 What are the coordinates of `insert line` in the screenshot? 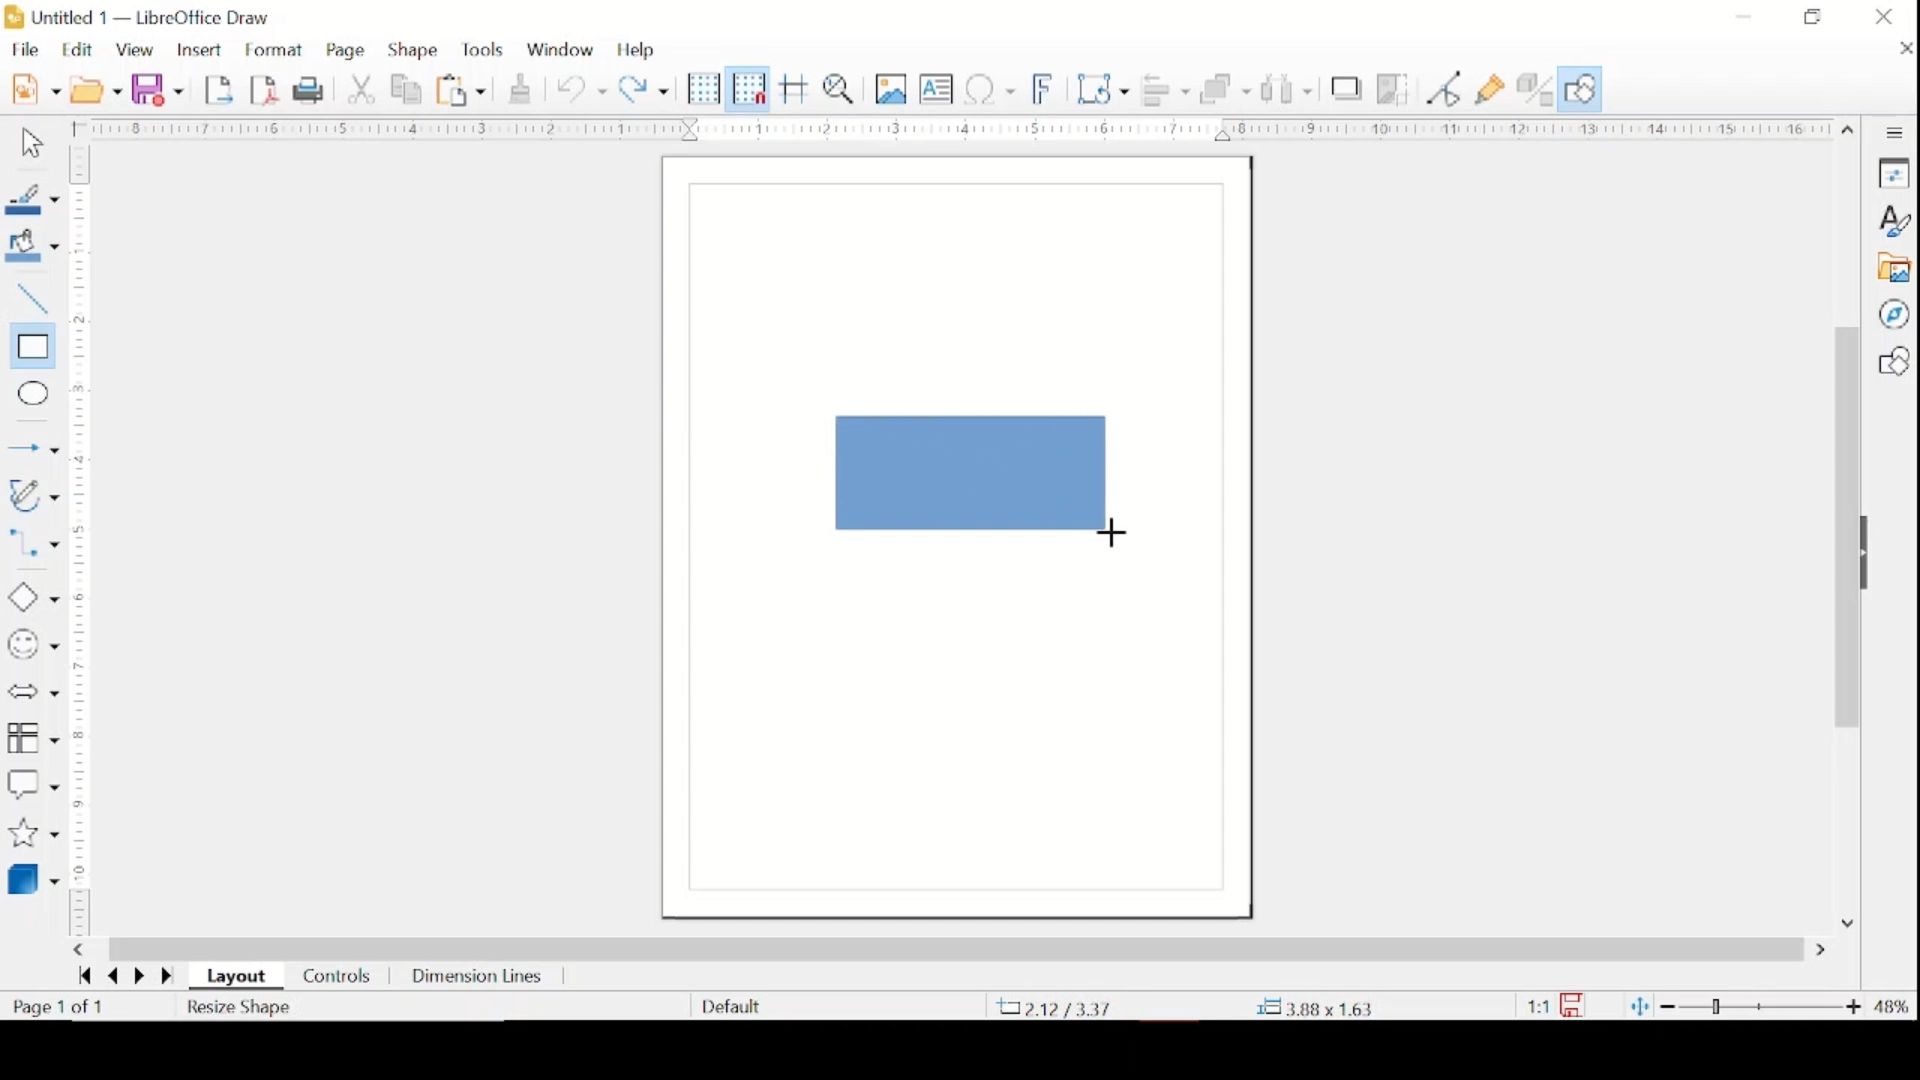 It's located at (30, 300).